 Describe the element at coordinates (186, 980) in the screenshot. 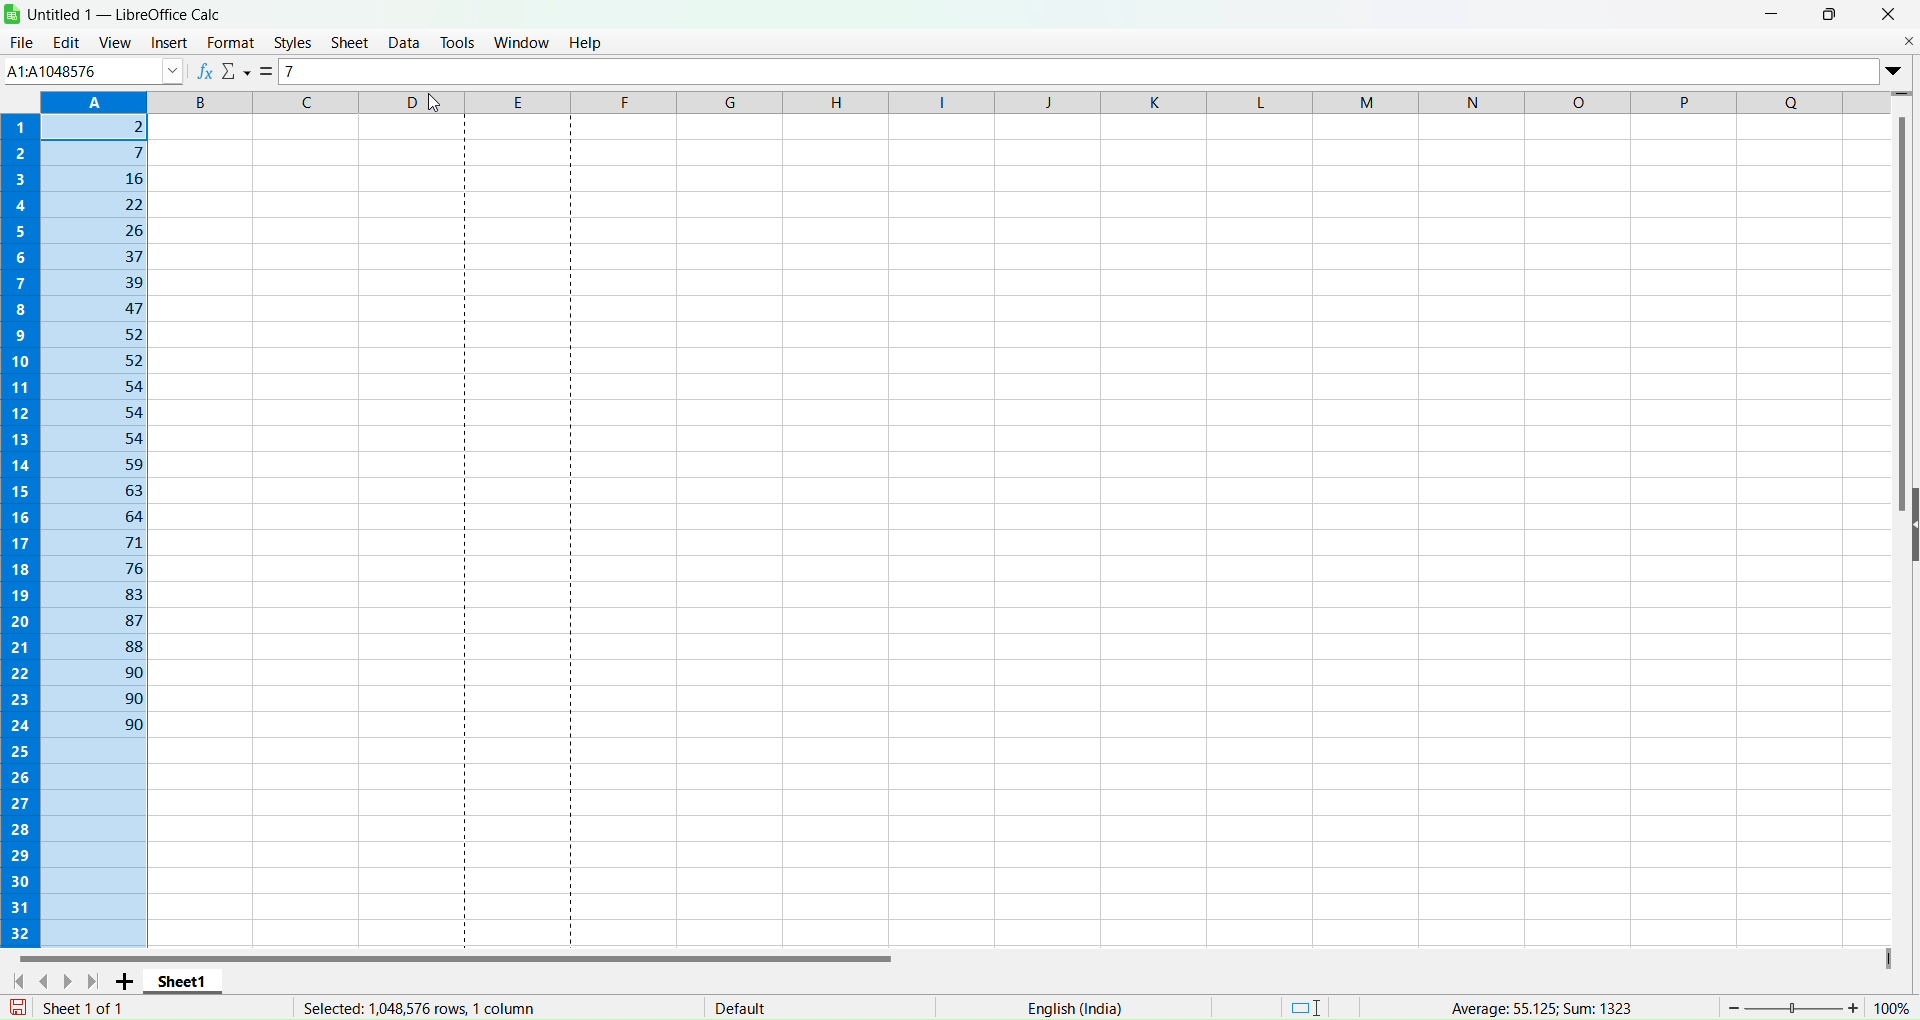

I see `Sheet 1` at that location.